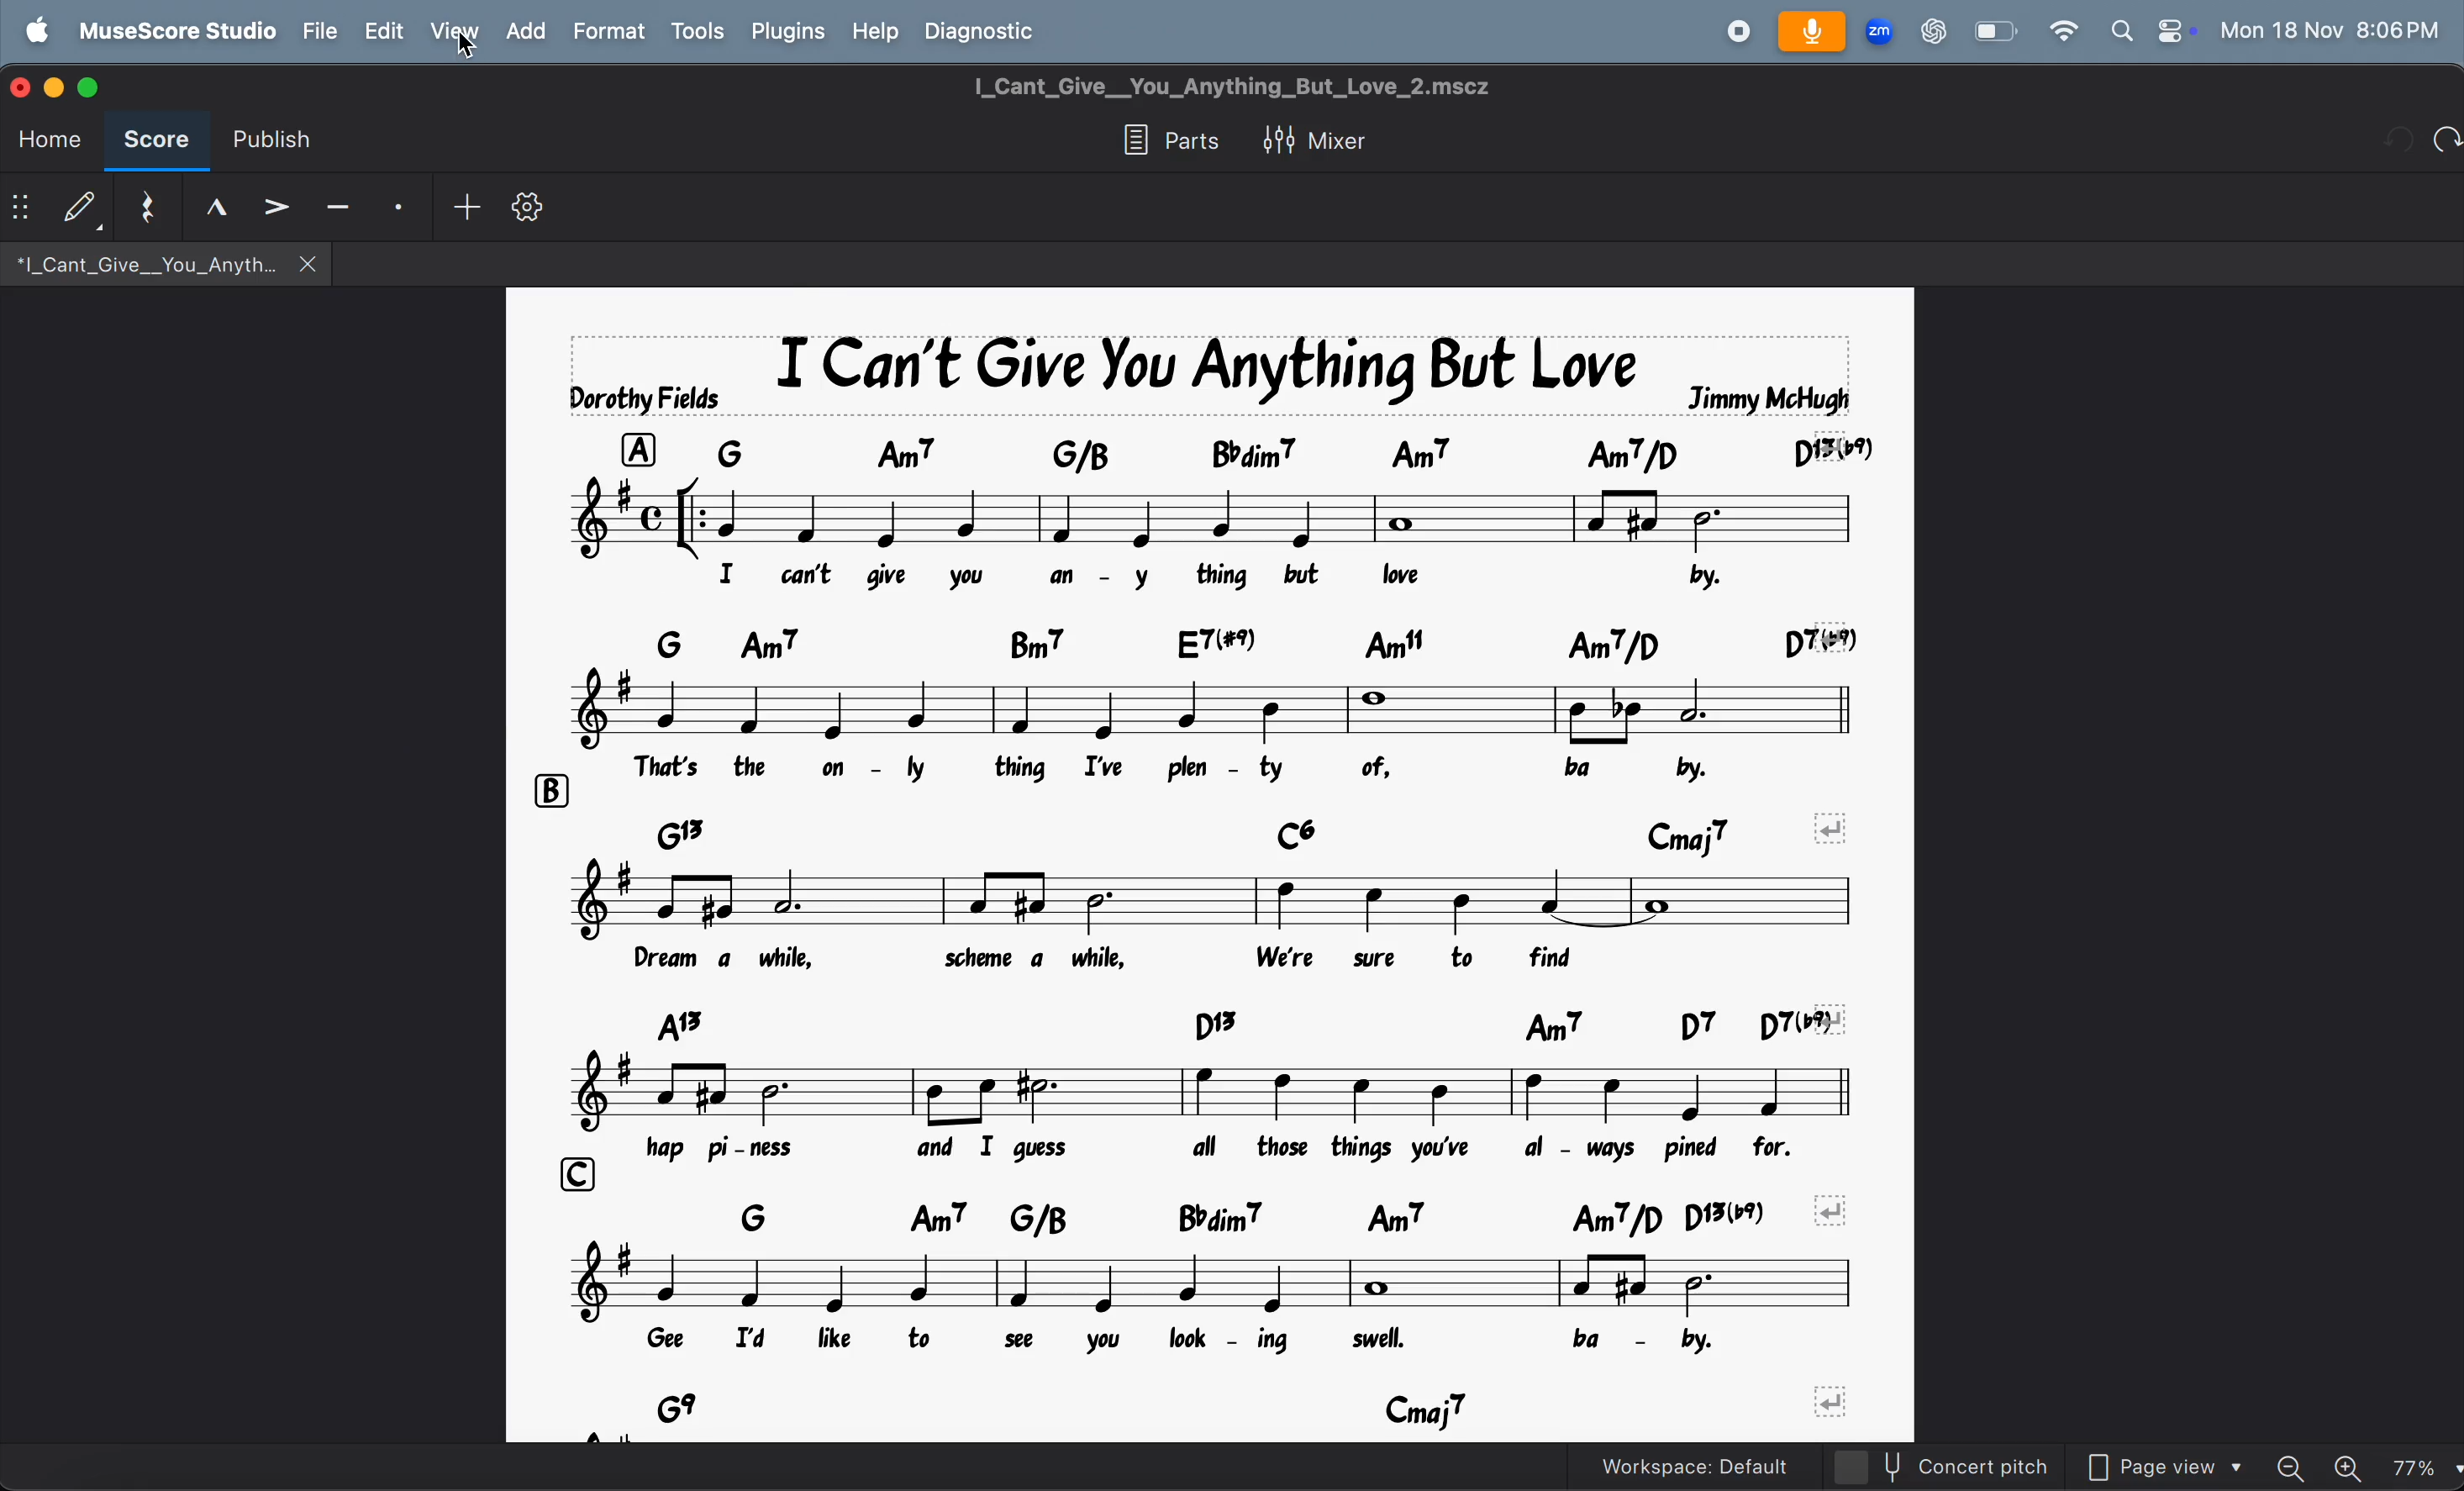 The width and height of the screenshot is (2464, 1491). I want to click on lyrics, so click(1216, 1341).